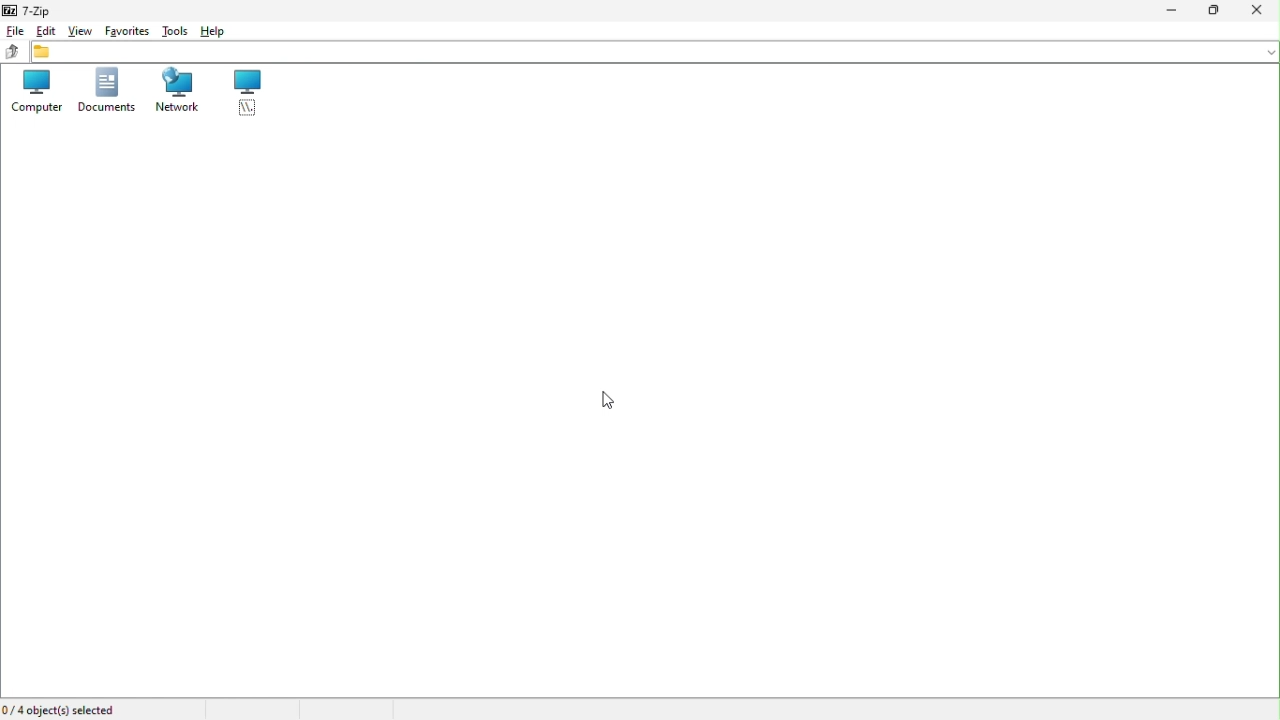  I want to click on 7 zip, so click(26, 10).